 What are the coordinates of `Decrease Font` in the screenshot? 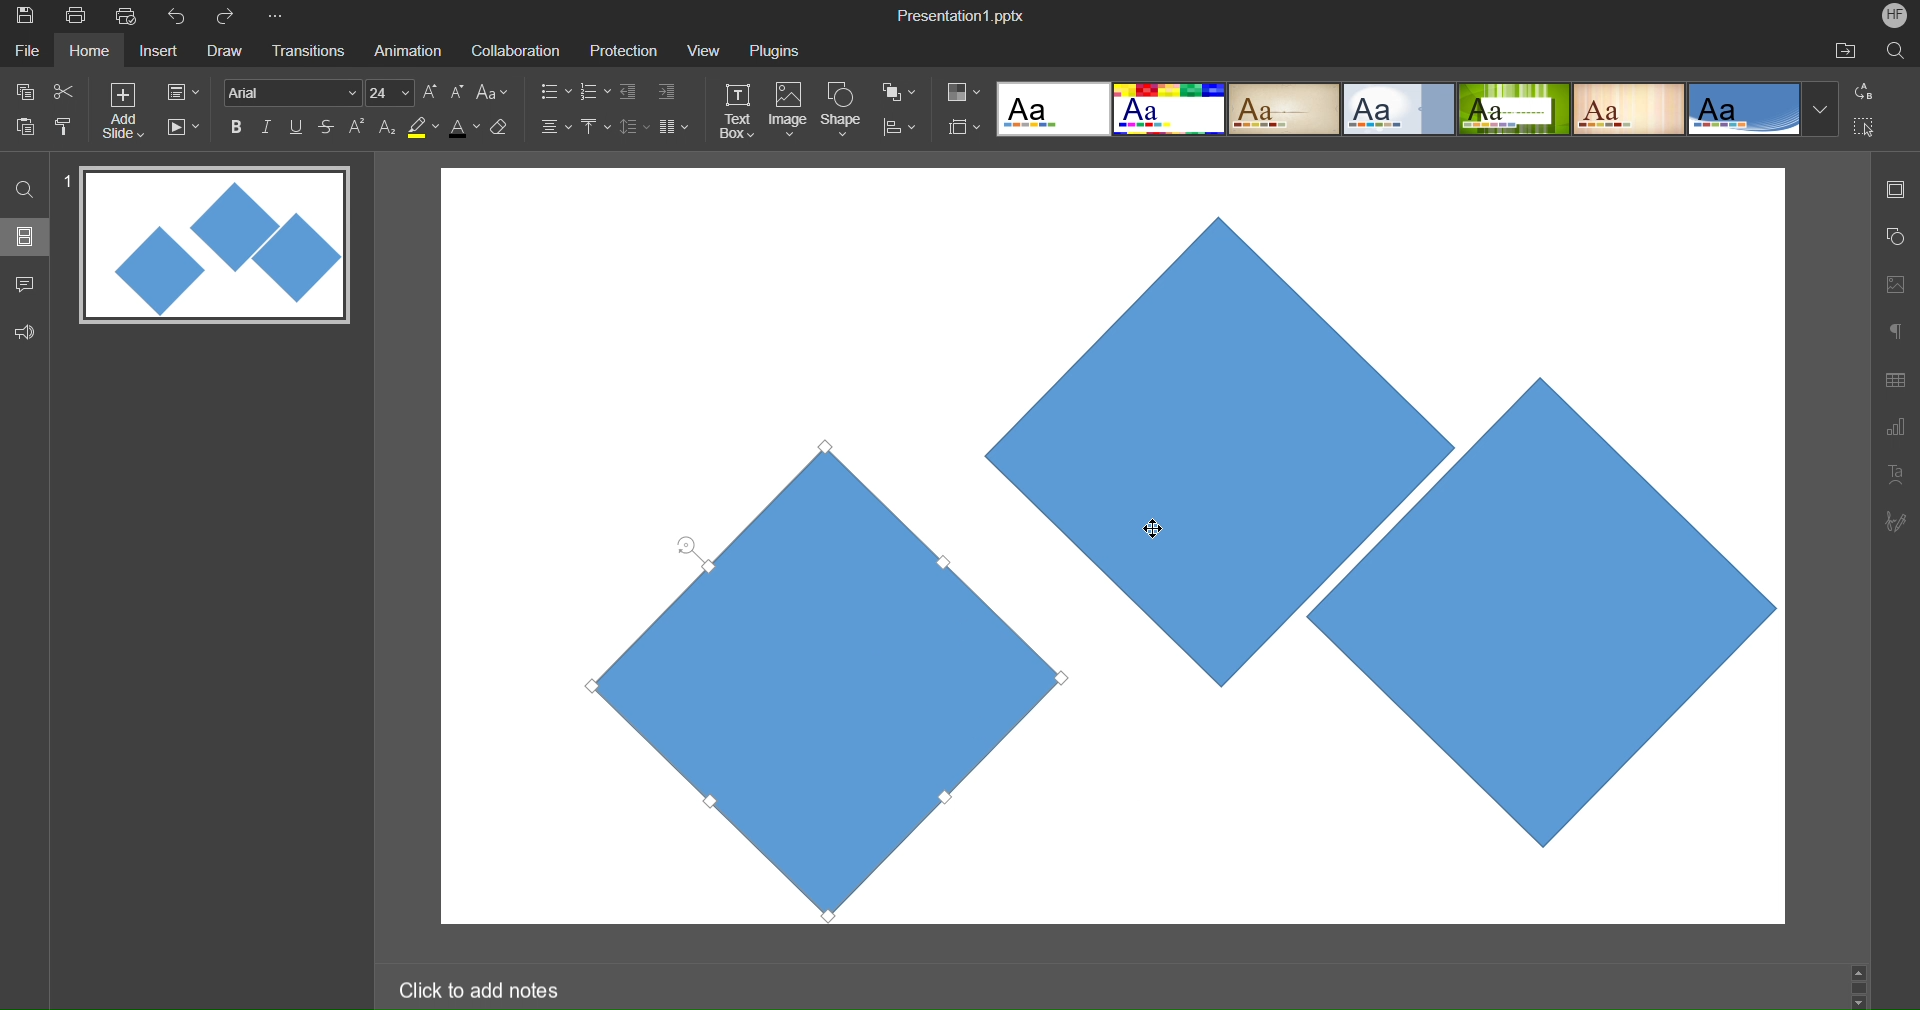 It's located at (458, 91).